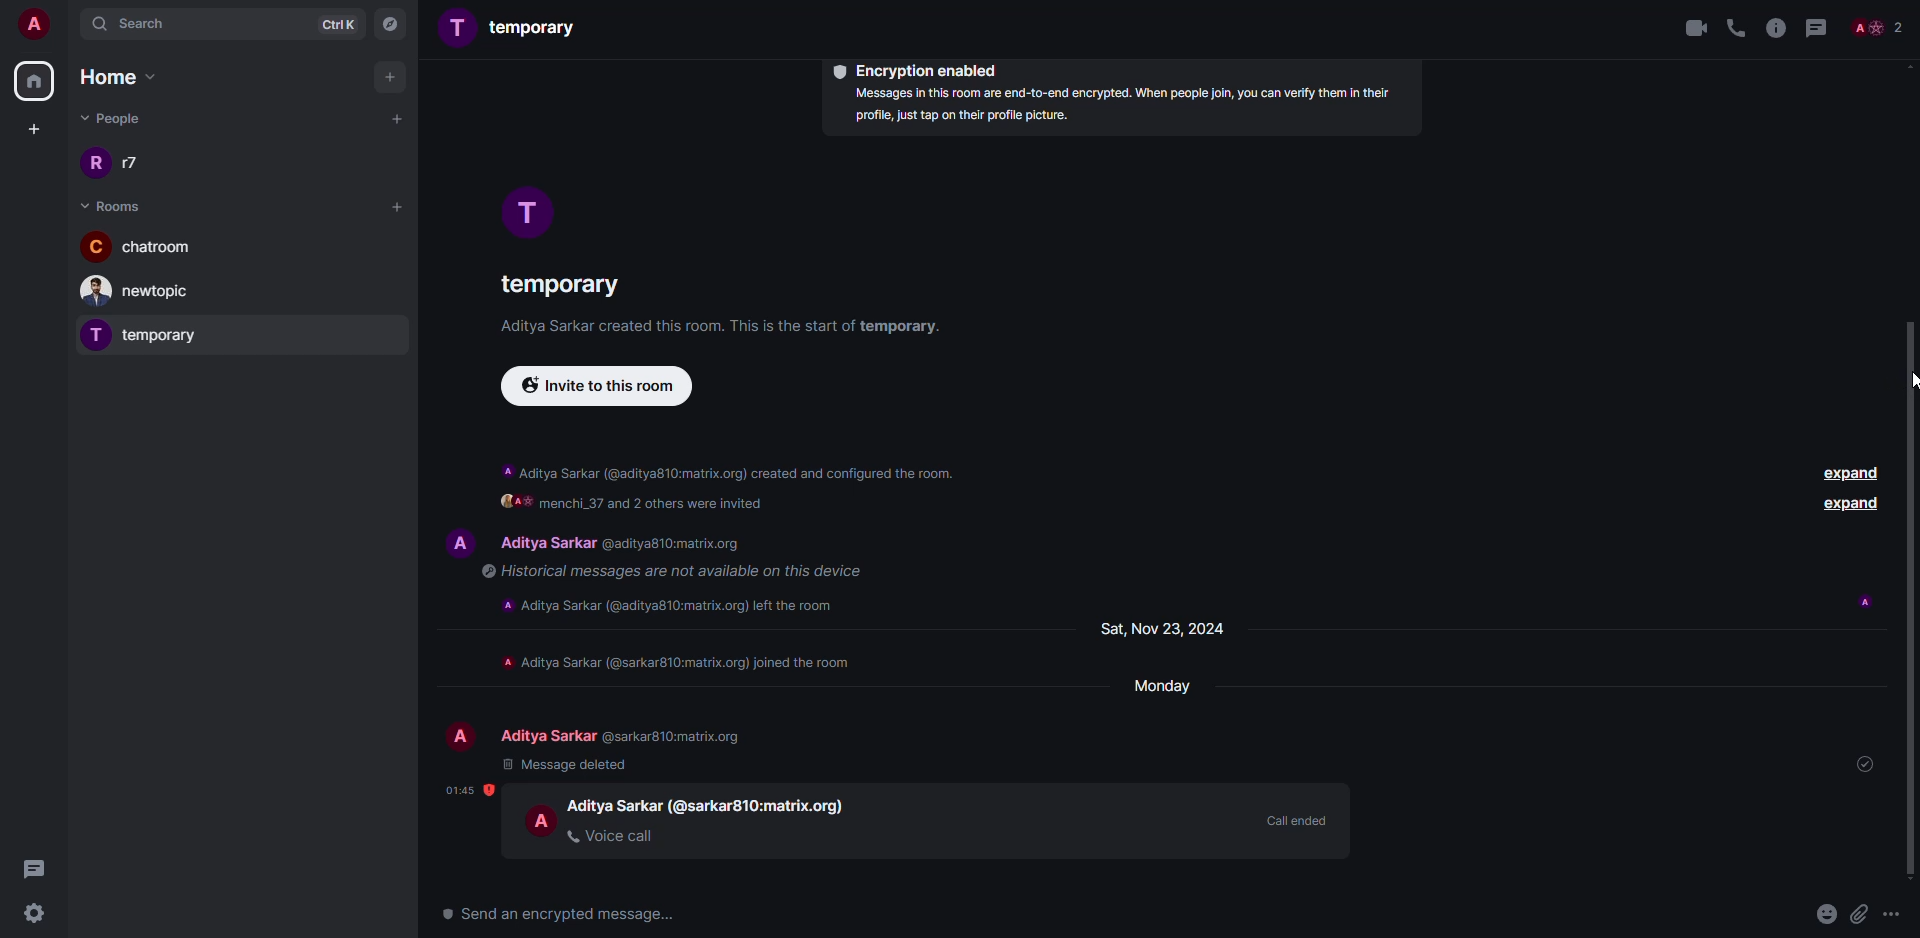 This screenshot has height=938, width=1920. Describe the element at coordinates (517, 30) in the screenshot. I see `temporary` at that location.